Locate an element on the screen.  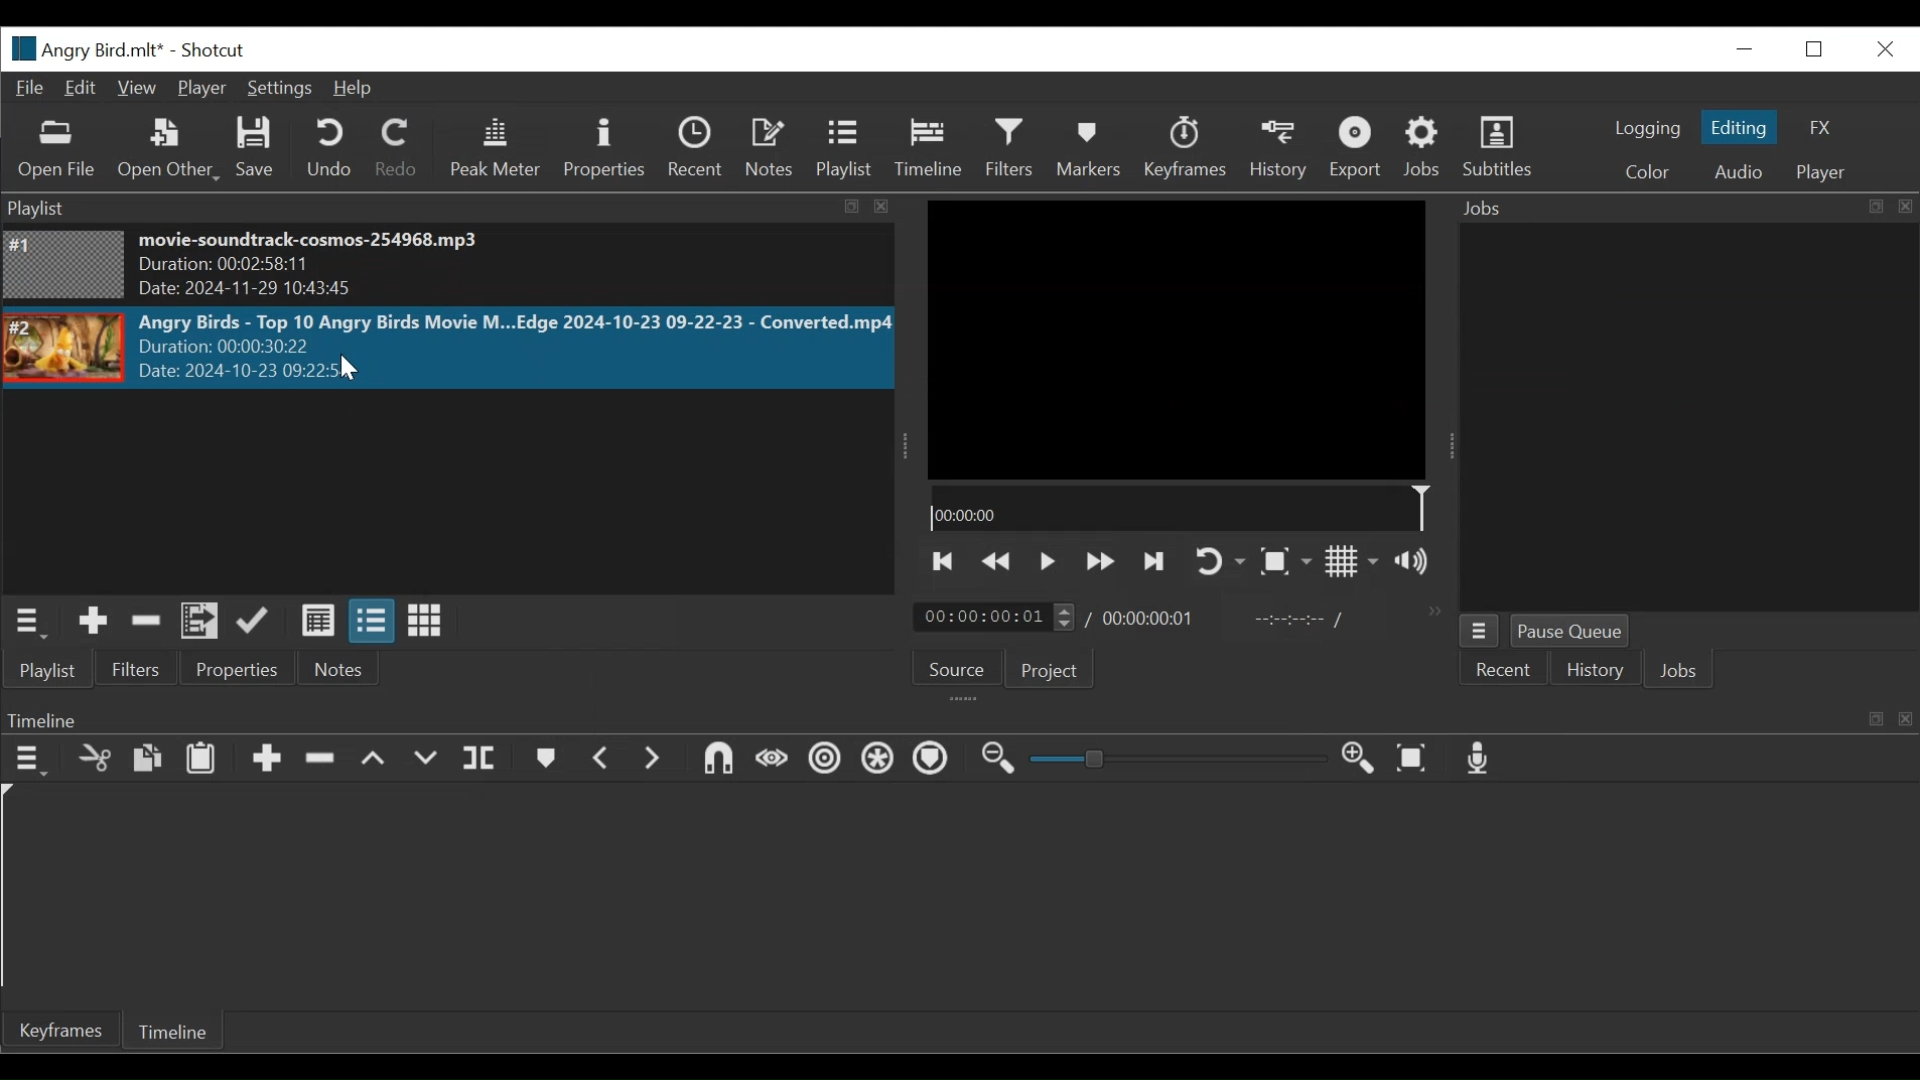
View as files is located at coordinates (371, 622).